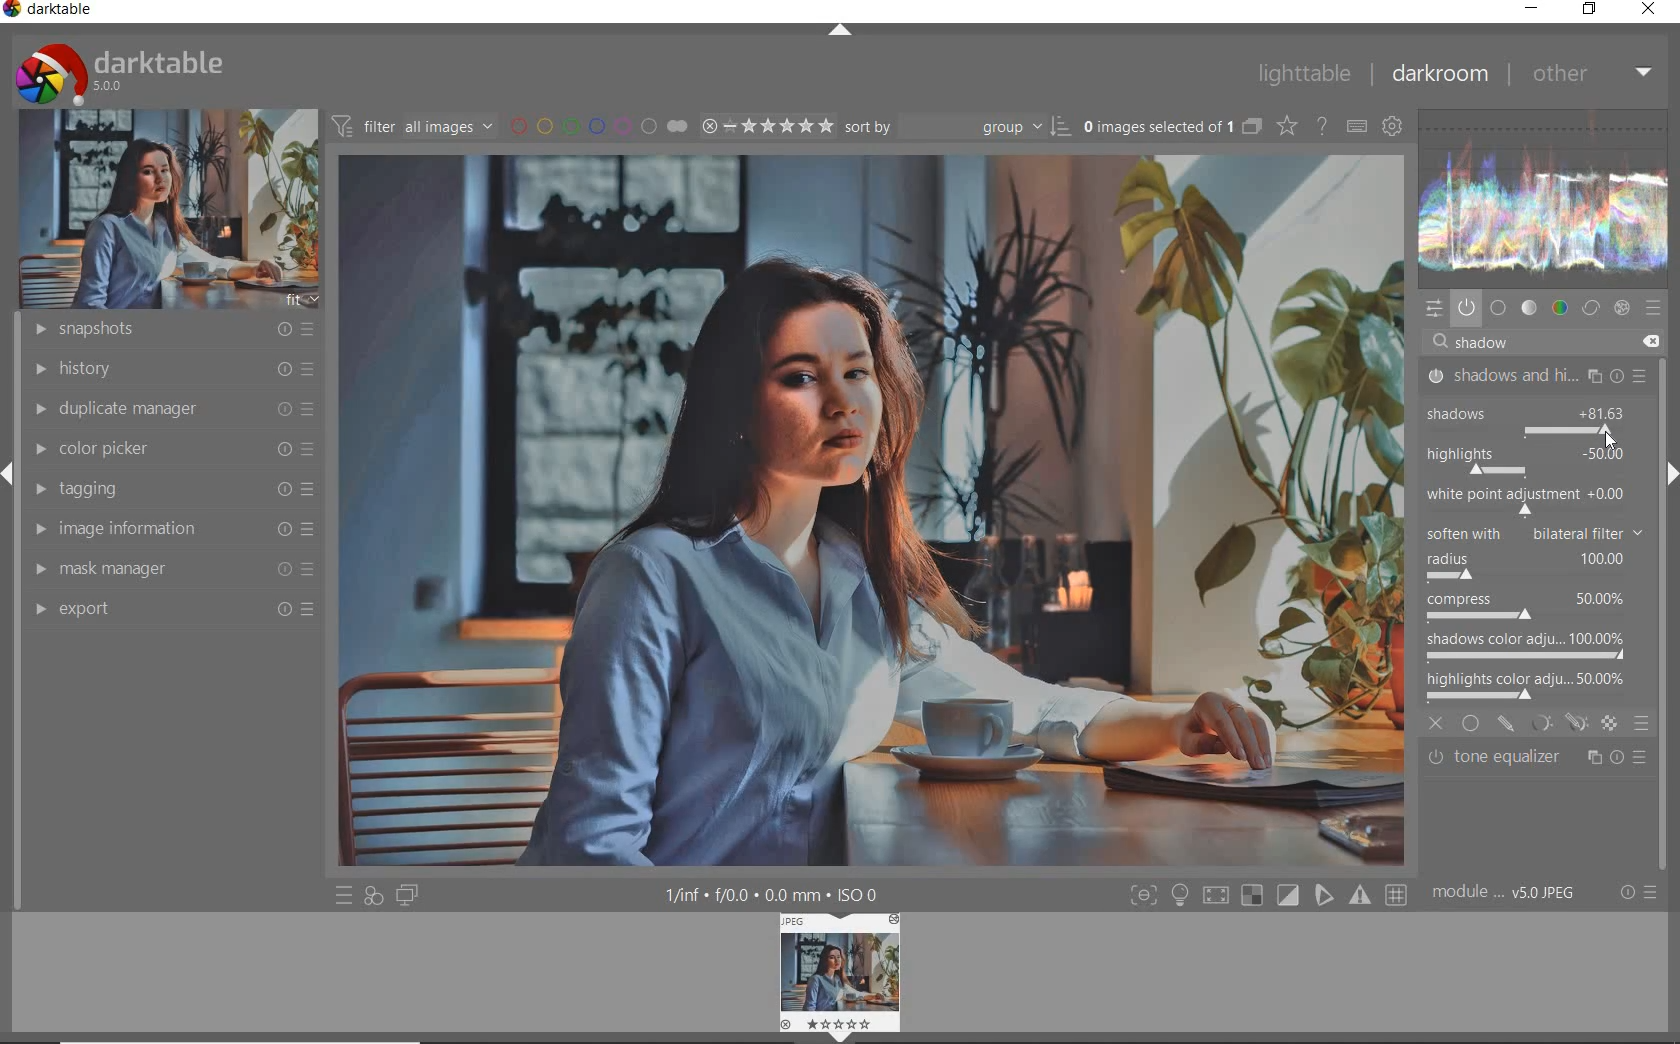  I want to click on image information, so click(172, 529).